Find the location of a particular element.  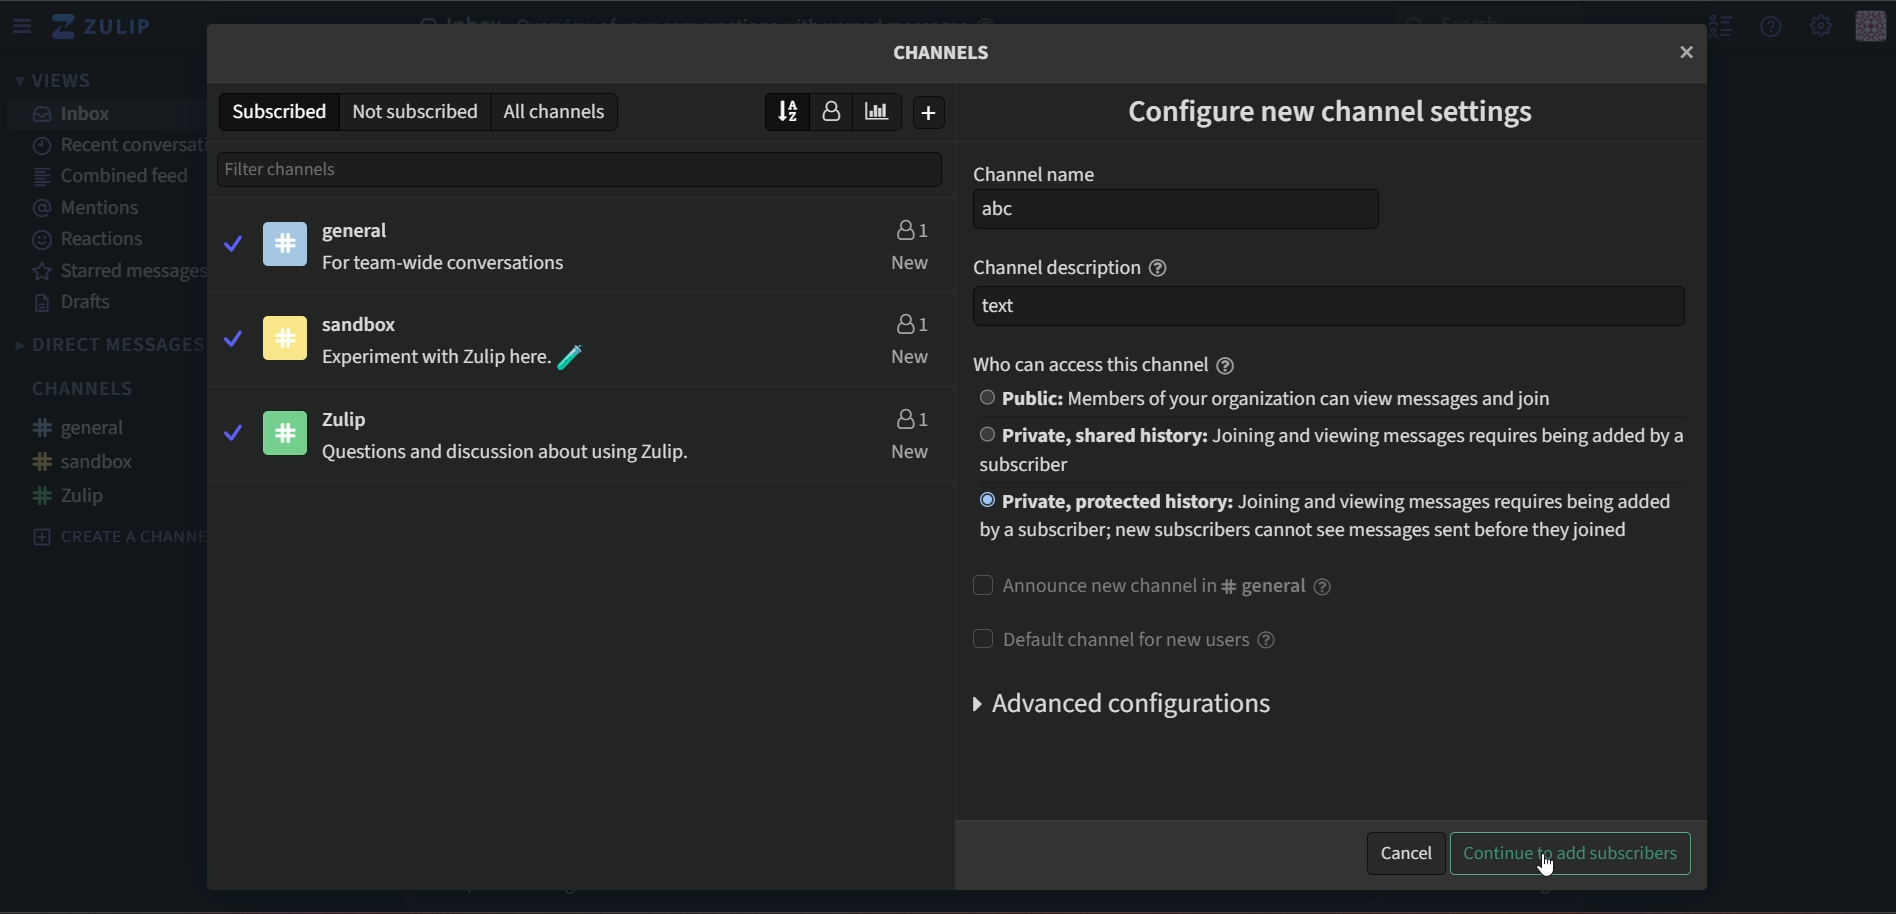

configure new channel settings is located at coordinates (1333, 116).